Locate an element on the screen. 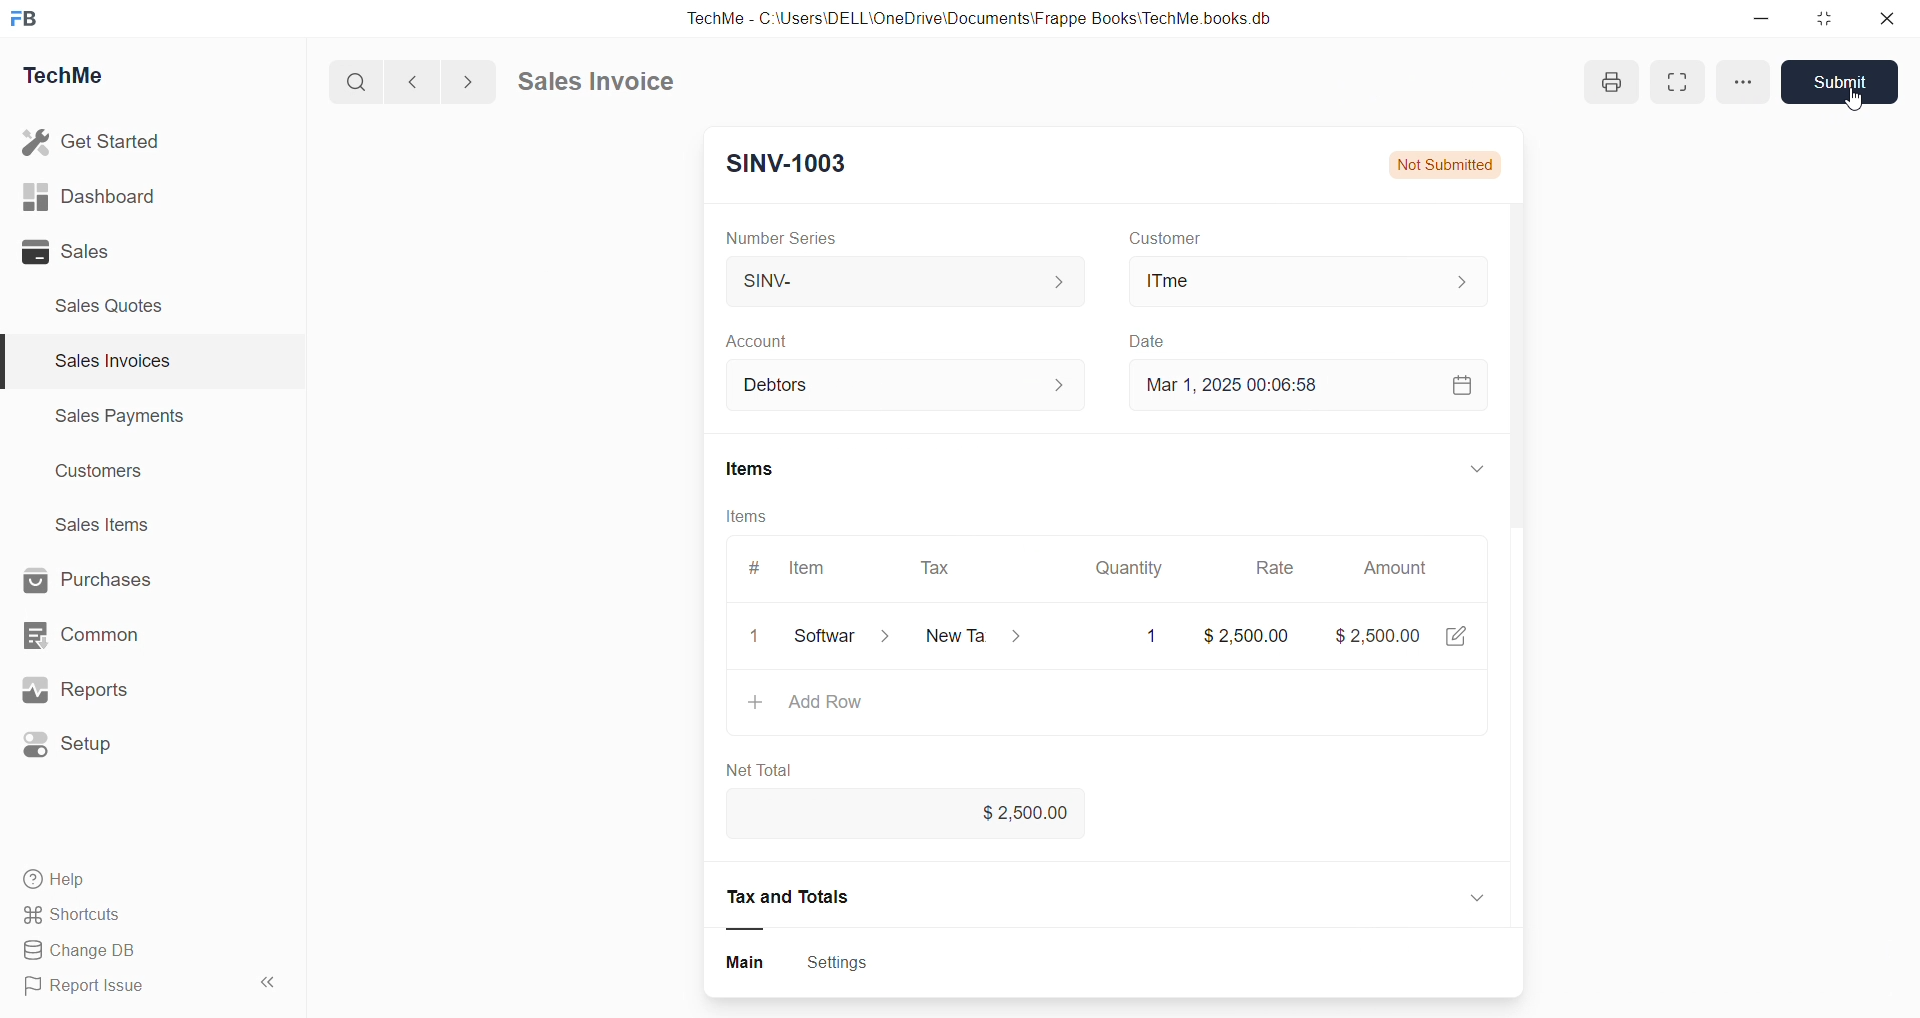 The height and width of the screenshot is (1018, 1920). & Get Started is located at coordinates (94, 140).